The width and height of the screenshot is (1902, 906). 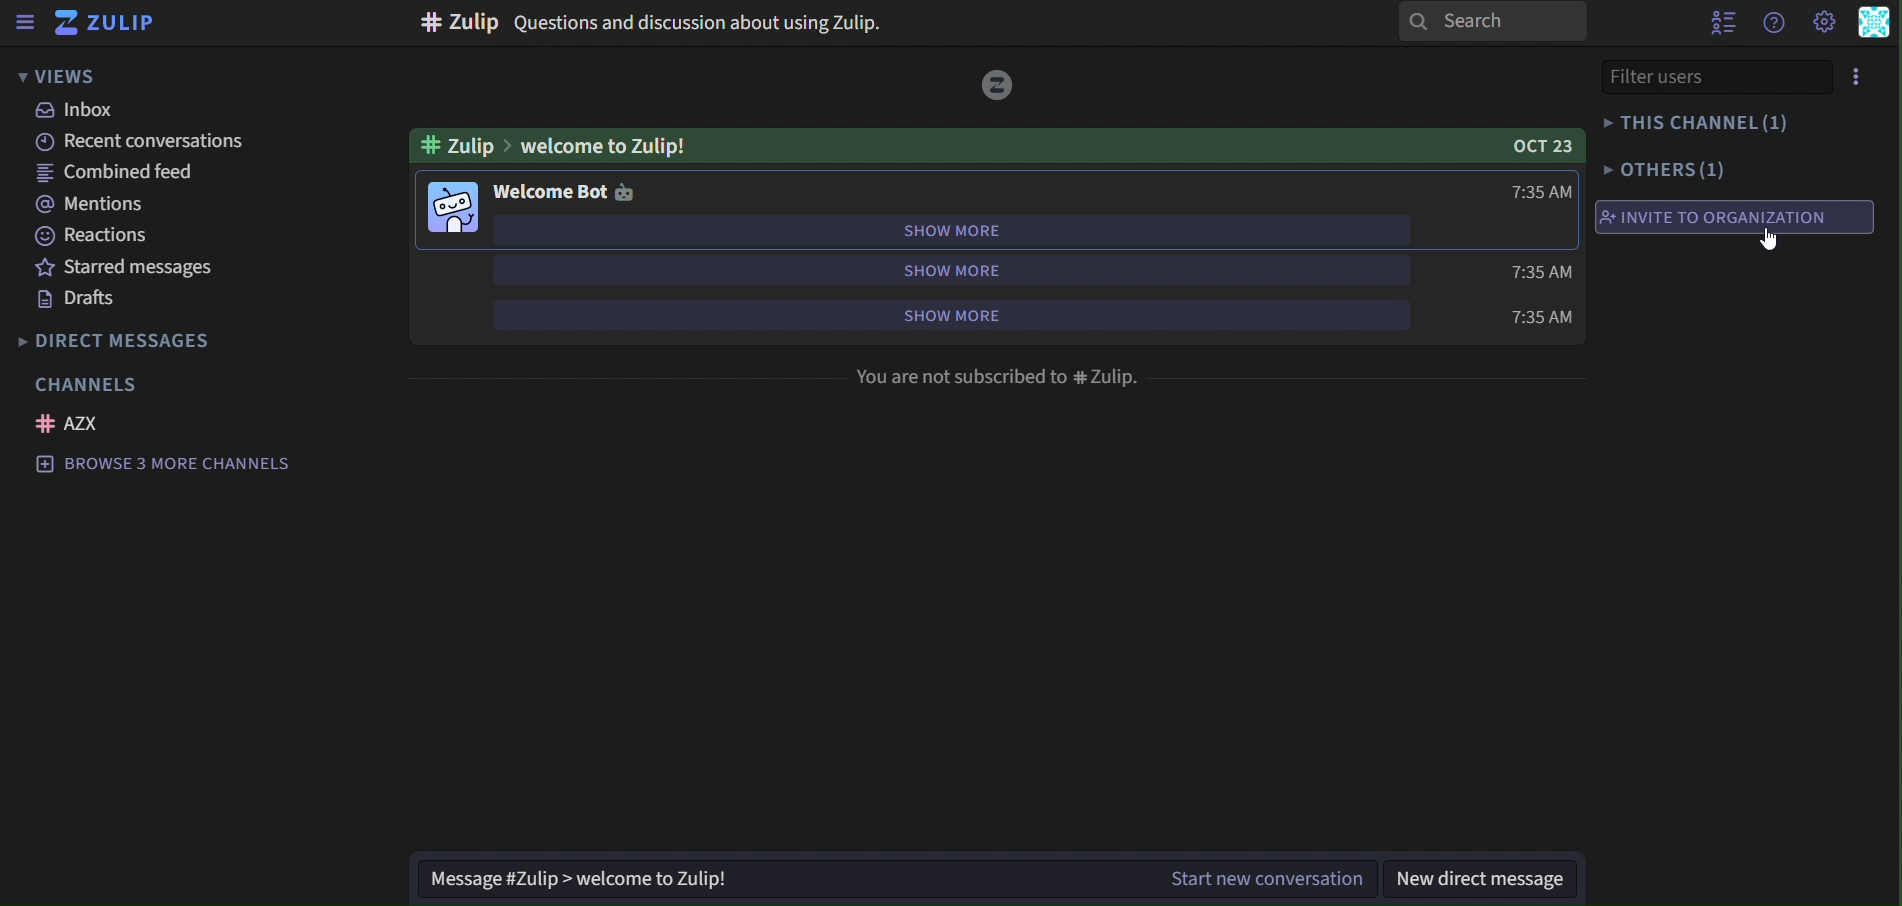 What do you see at coordinates (613, 148) in the screenshot?
I see `welcome to Zulip!` at bounding box center [613, 148].